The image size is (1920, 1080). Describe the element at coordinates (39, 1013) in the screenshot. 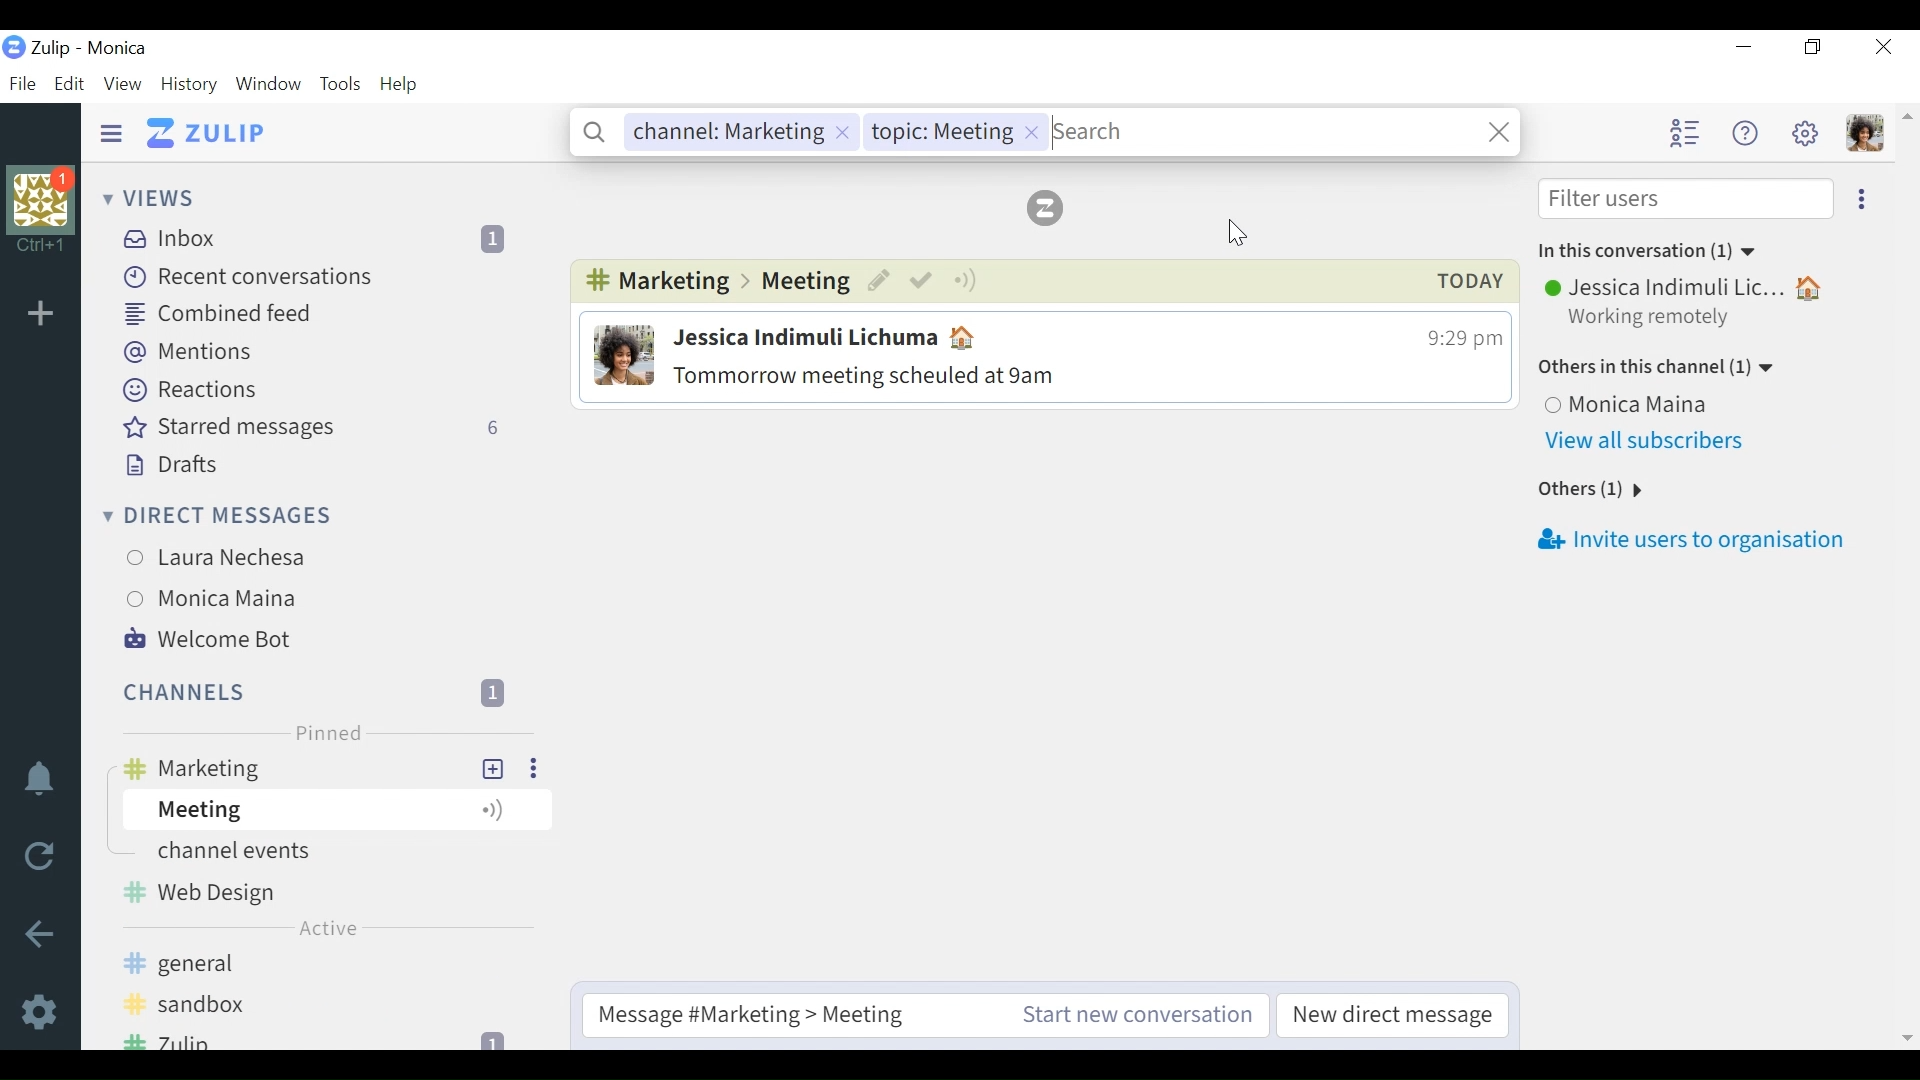

I see `Settings` at that location.